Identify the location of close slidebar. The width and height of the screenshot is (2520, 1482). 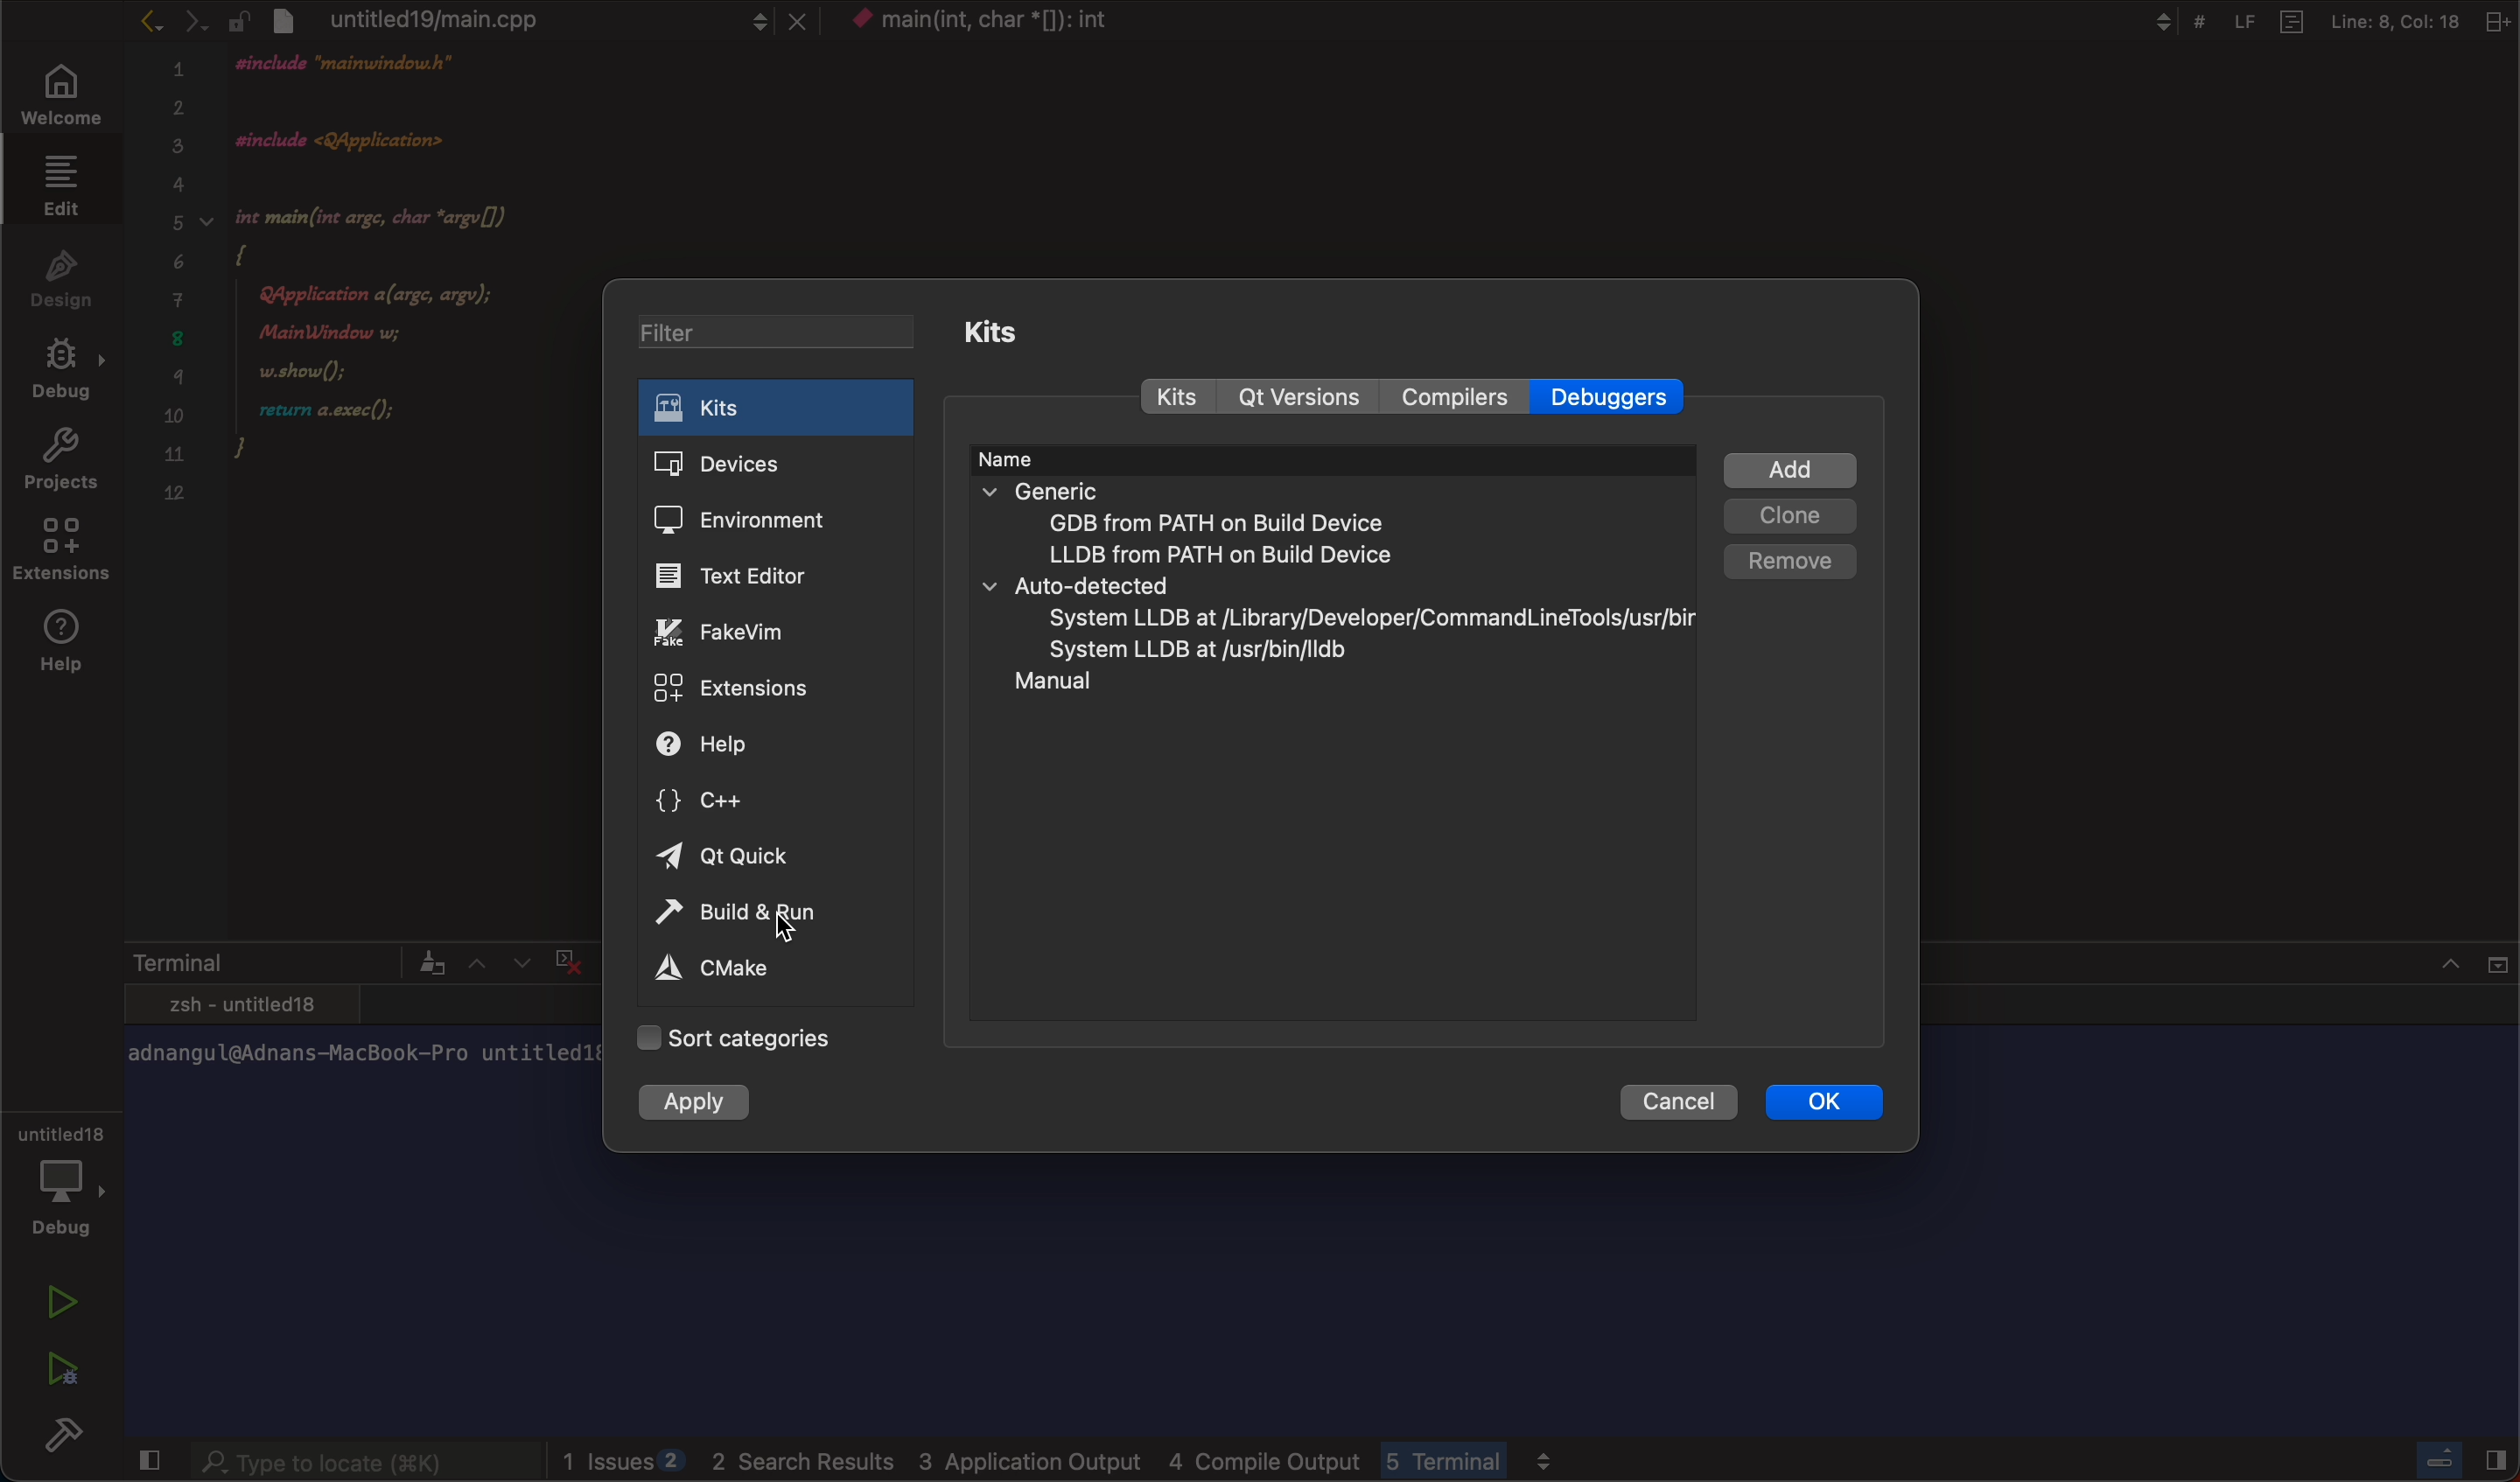
(141, 1459).